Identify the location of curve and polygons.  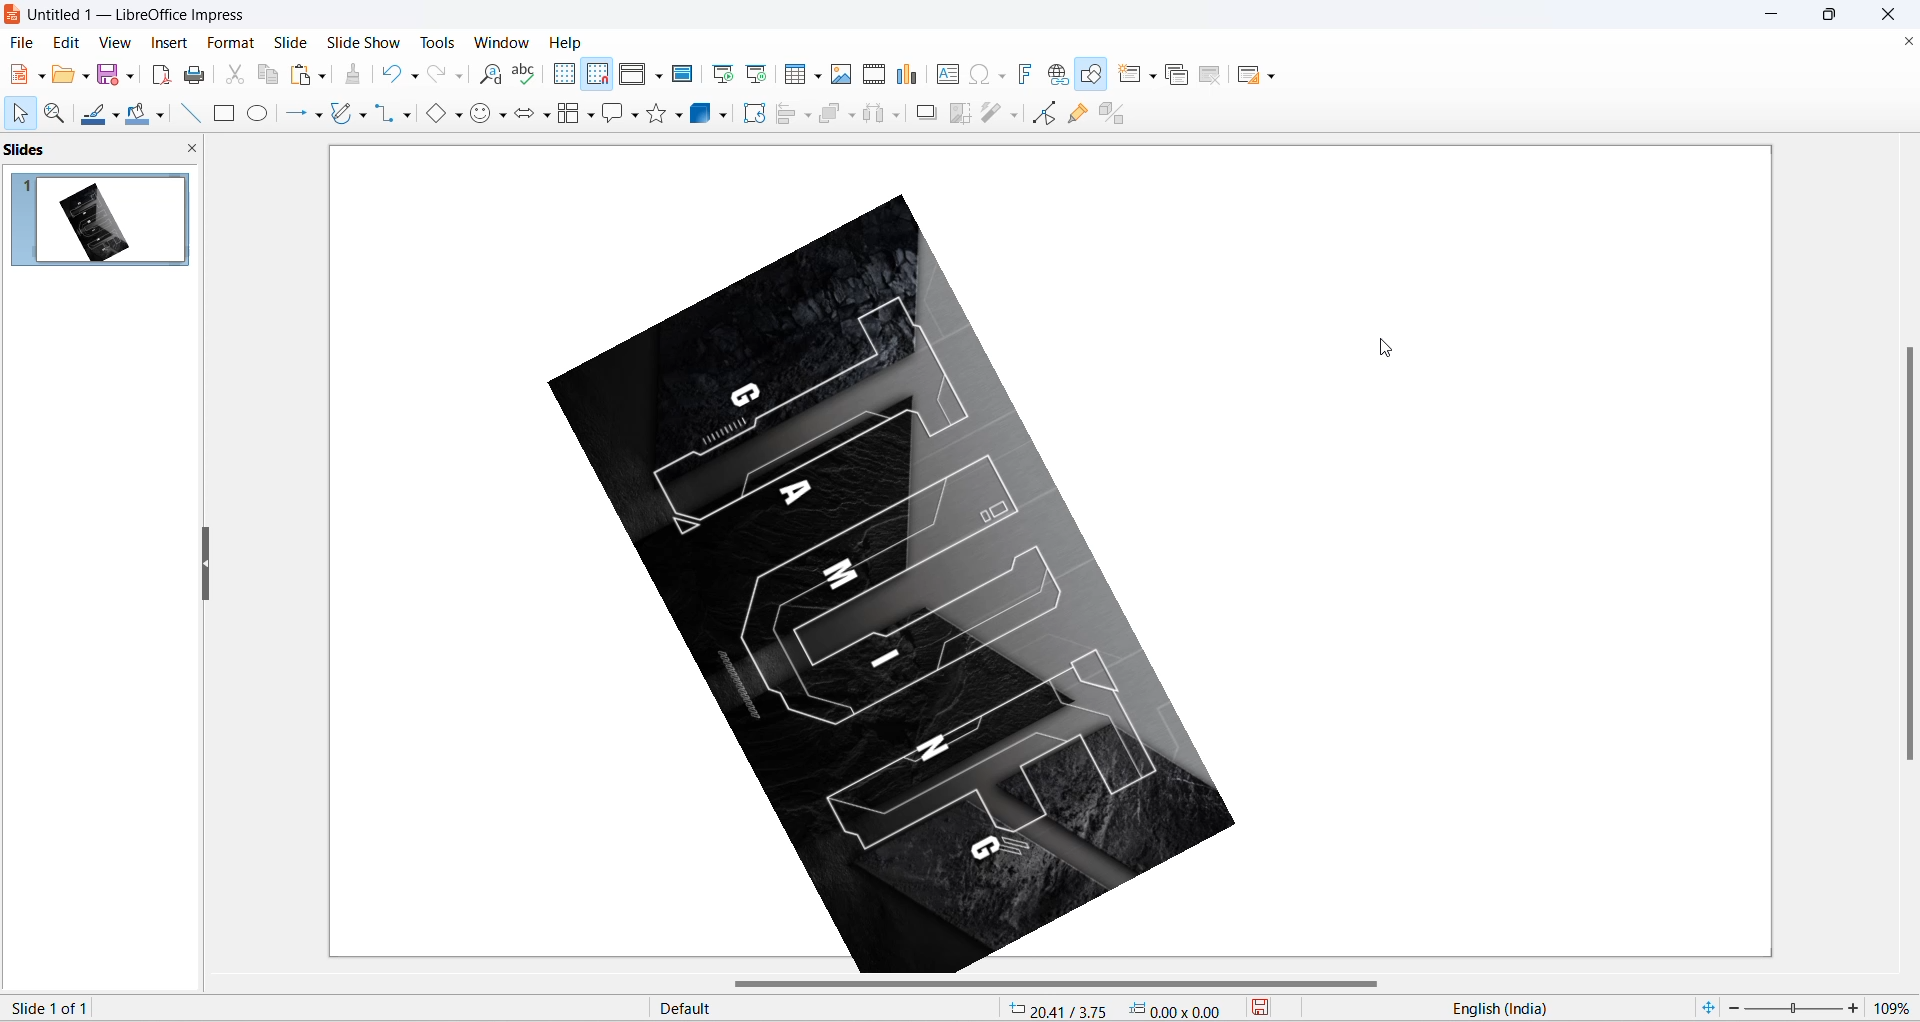
(343, 115).